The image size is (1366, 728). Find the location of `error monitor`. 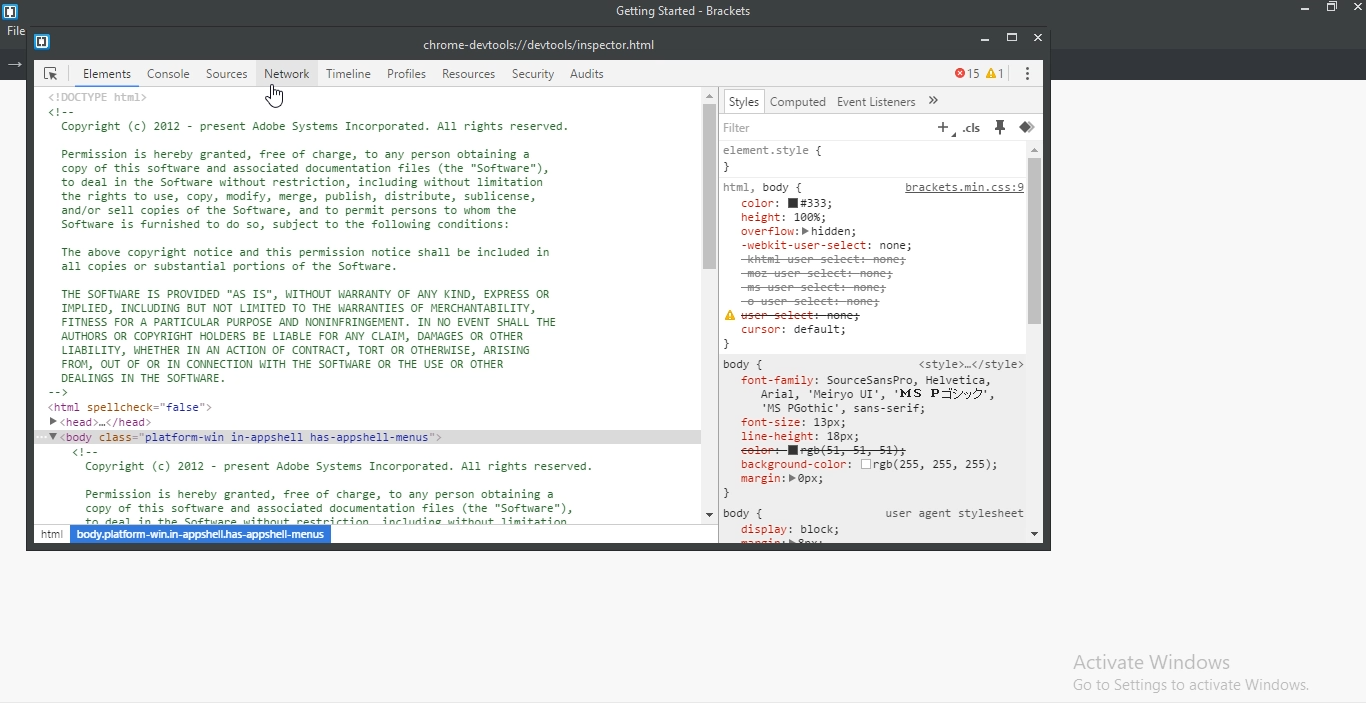

error monitor is located at coordinates (981, 75).